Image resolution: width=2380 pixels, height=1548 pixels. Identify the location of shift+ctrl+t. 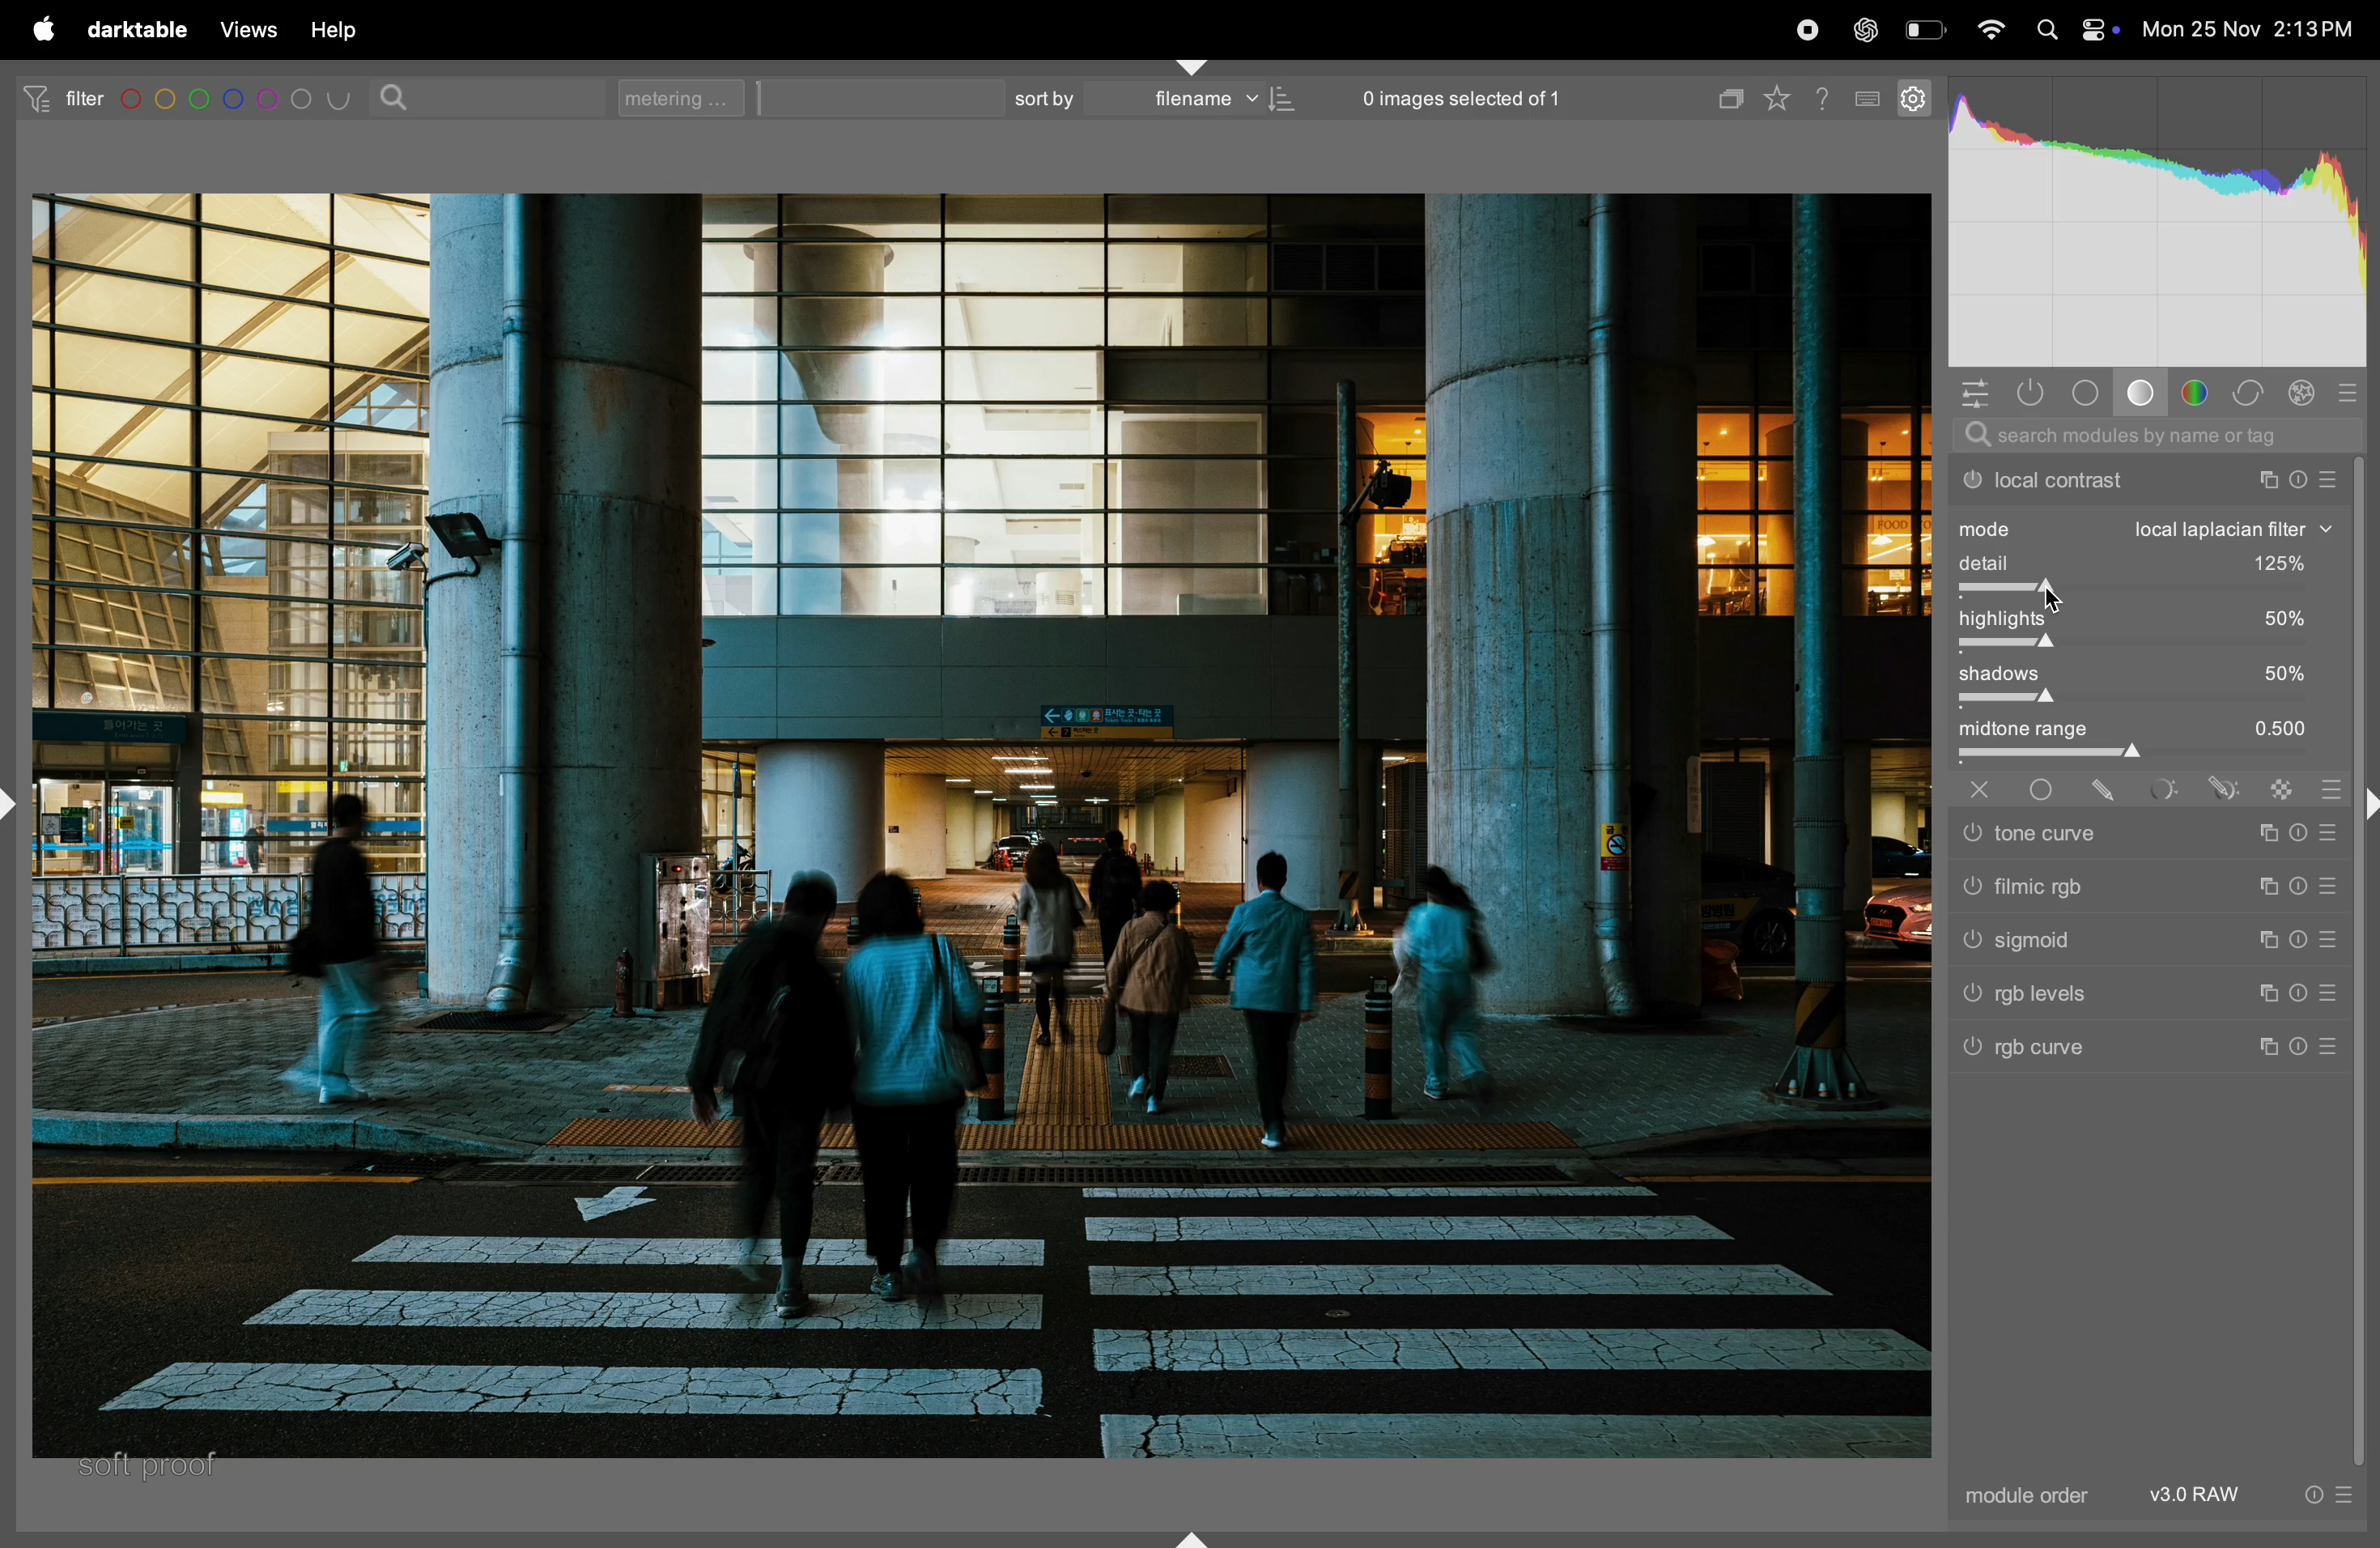
(1194, 65).